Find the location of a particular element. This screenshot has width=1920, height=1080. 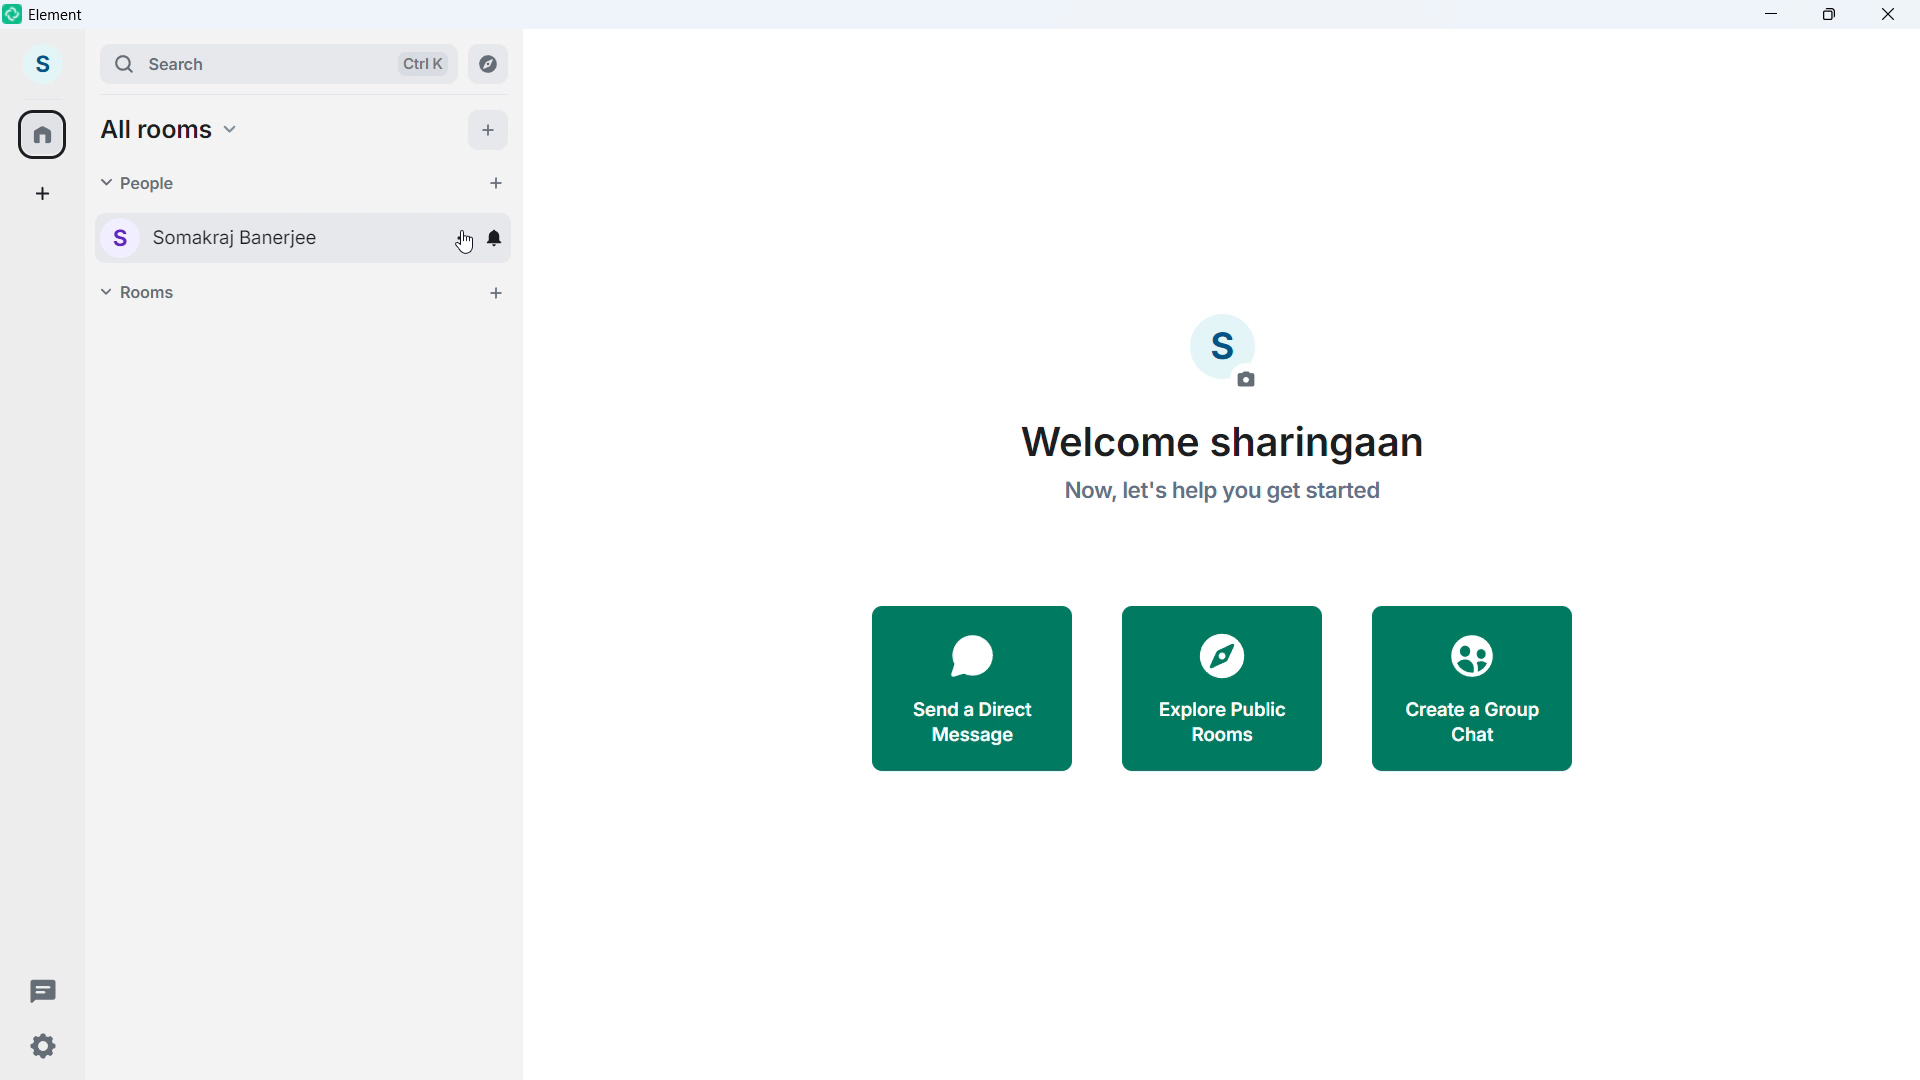

Add rooms  is located at coordinates (497, 293).